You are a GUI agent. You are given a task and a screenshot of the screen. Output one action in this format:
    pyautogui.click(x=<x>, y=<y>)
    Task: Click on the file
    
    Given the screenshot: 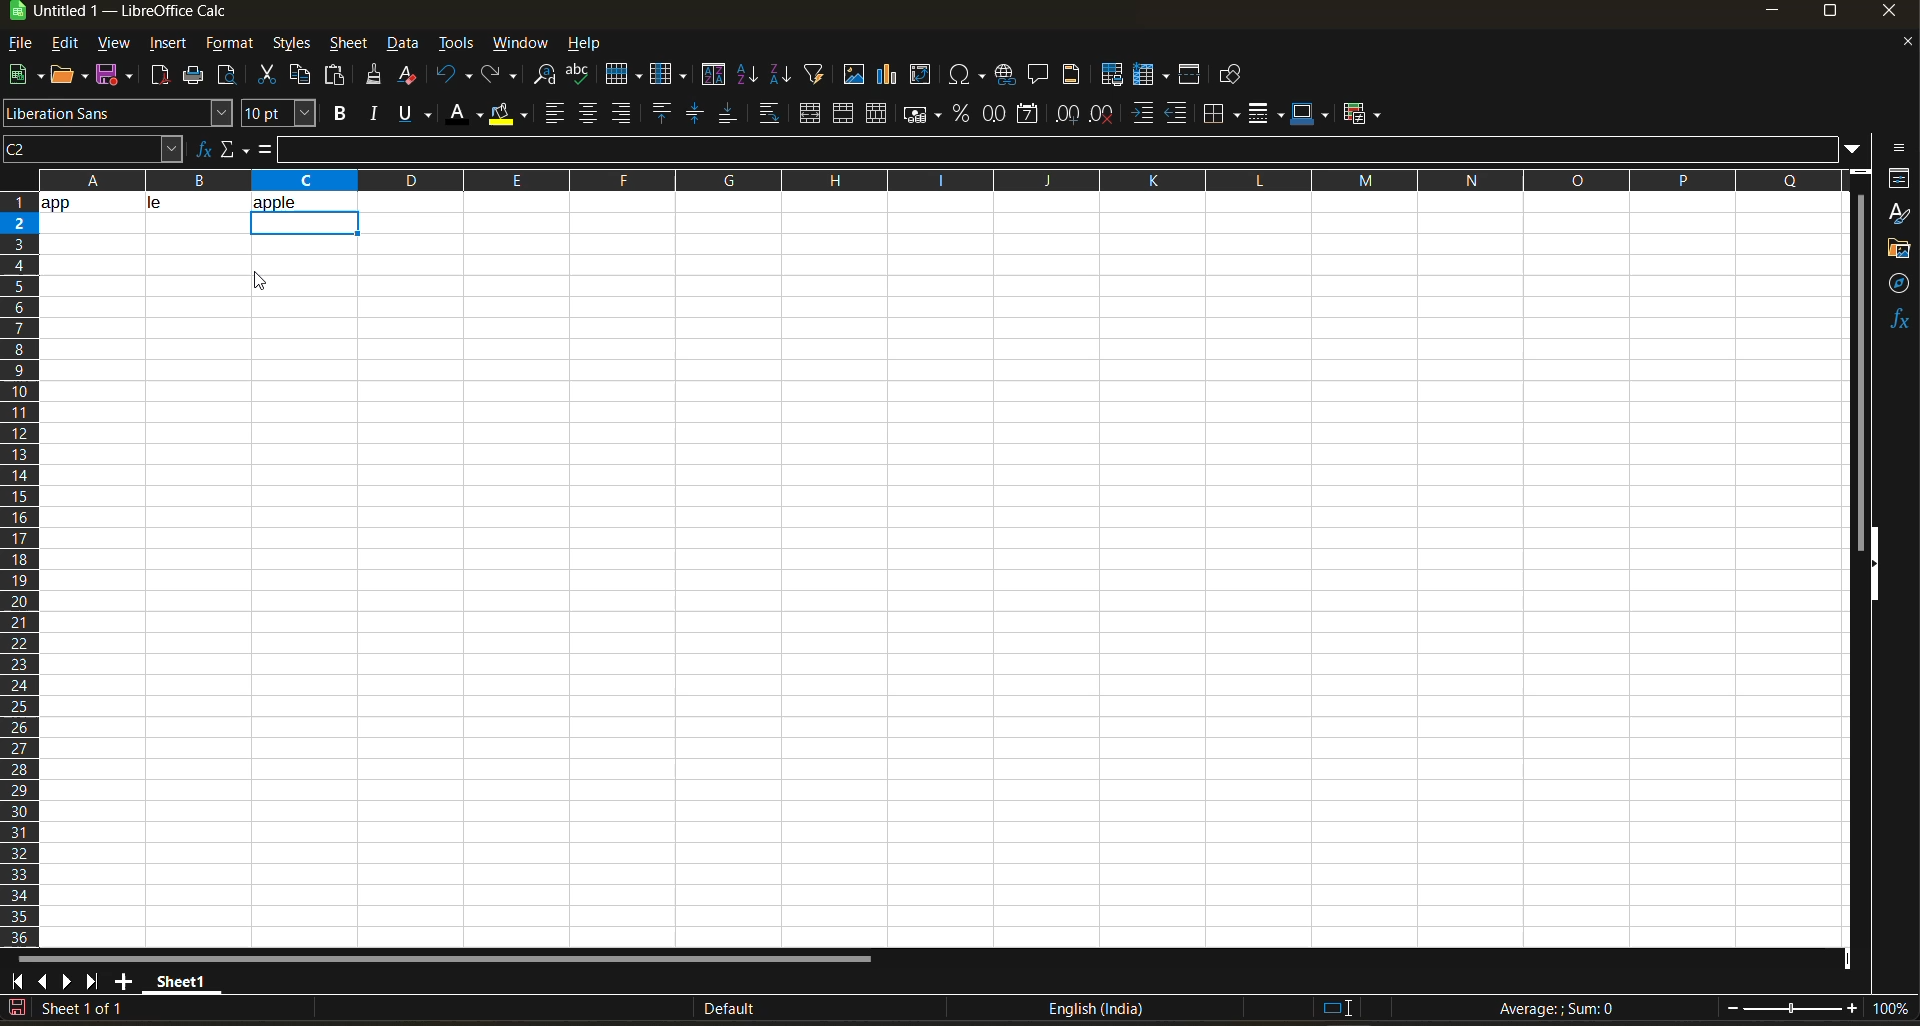 What is the action you would take?
    pyautogui.click(x=27, y=45)
    